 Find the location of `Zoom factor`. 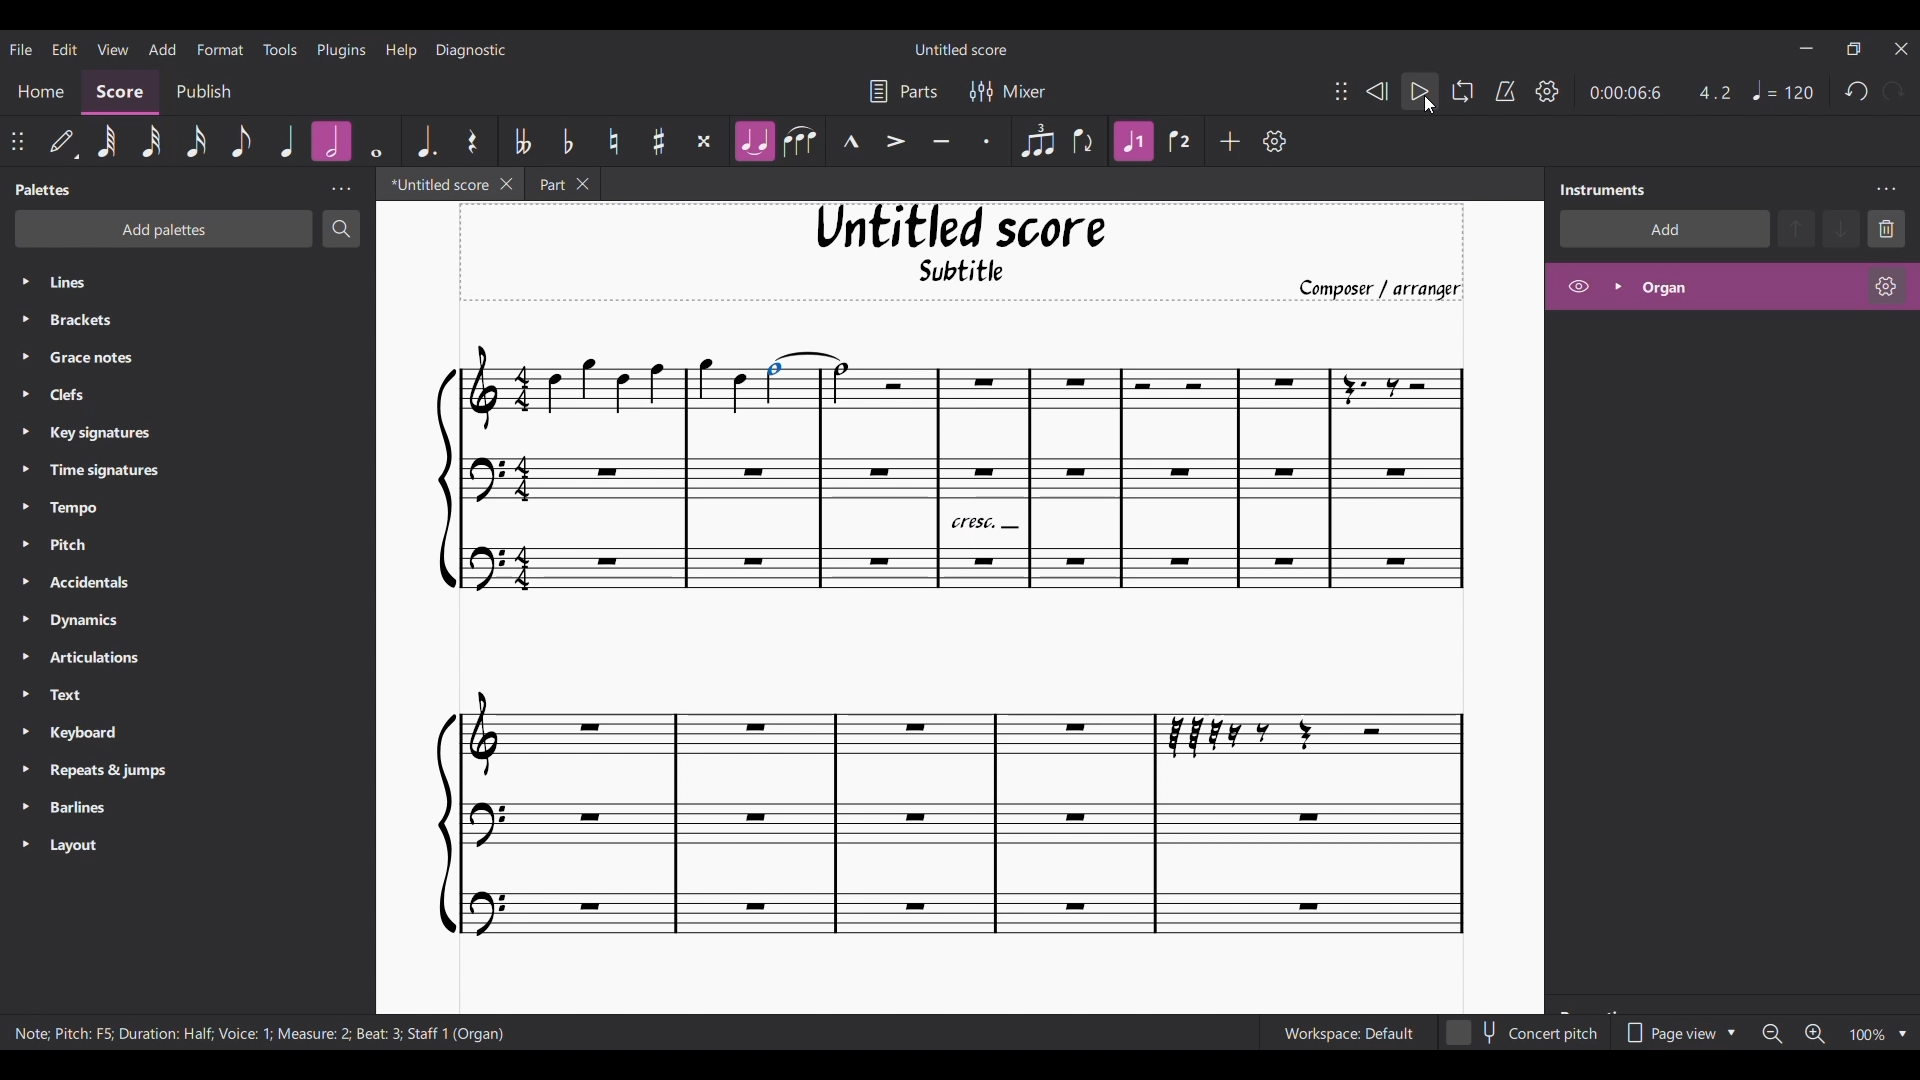

Zoom factor is located at coordinates (1867, 1035).